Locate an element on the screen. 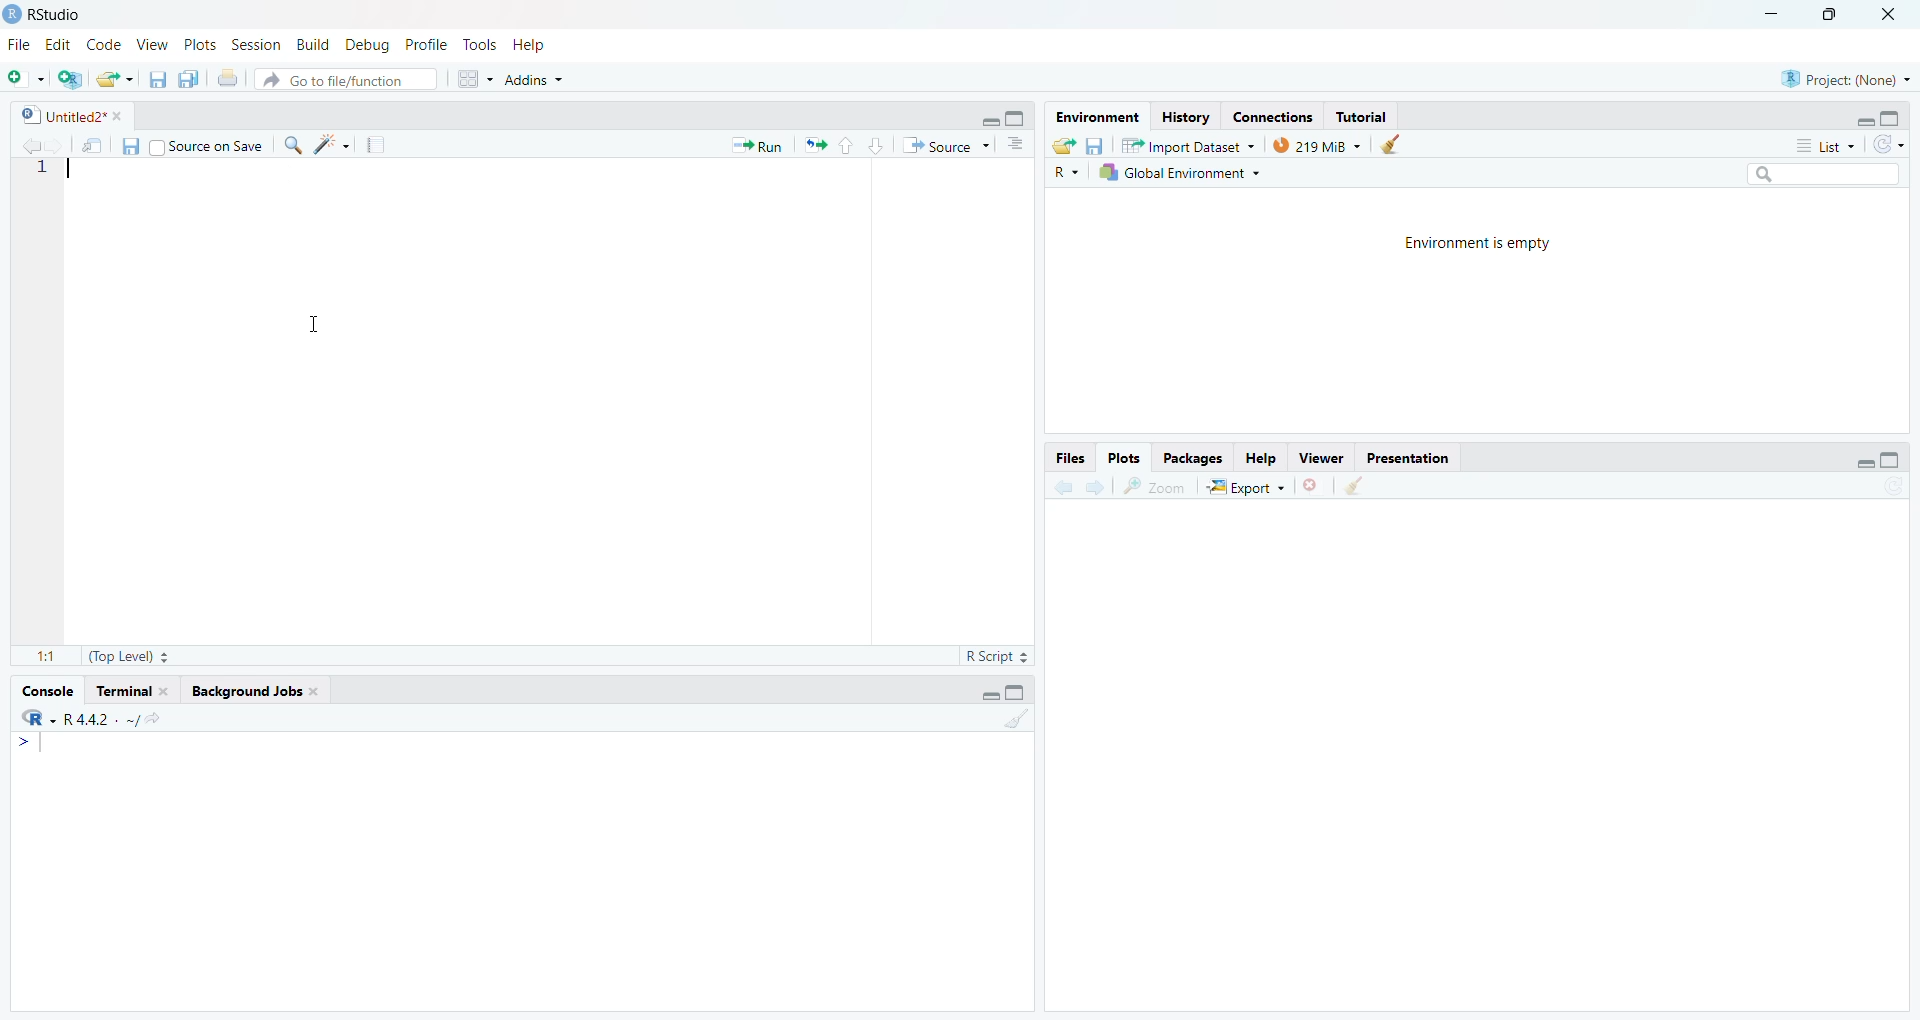  (Top Level) is located at coordinates (128, 657).